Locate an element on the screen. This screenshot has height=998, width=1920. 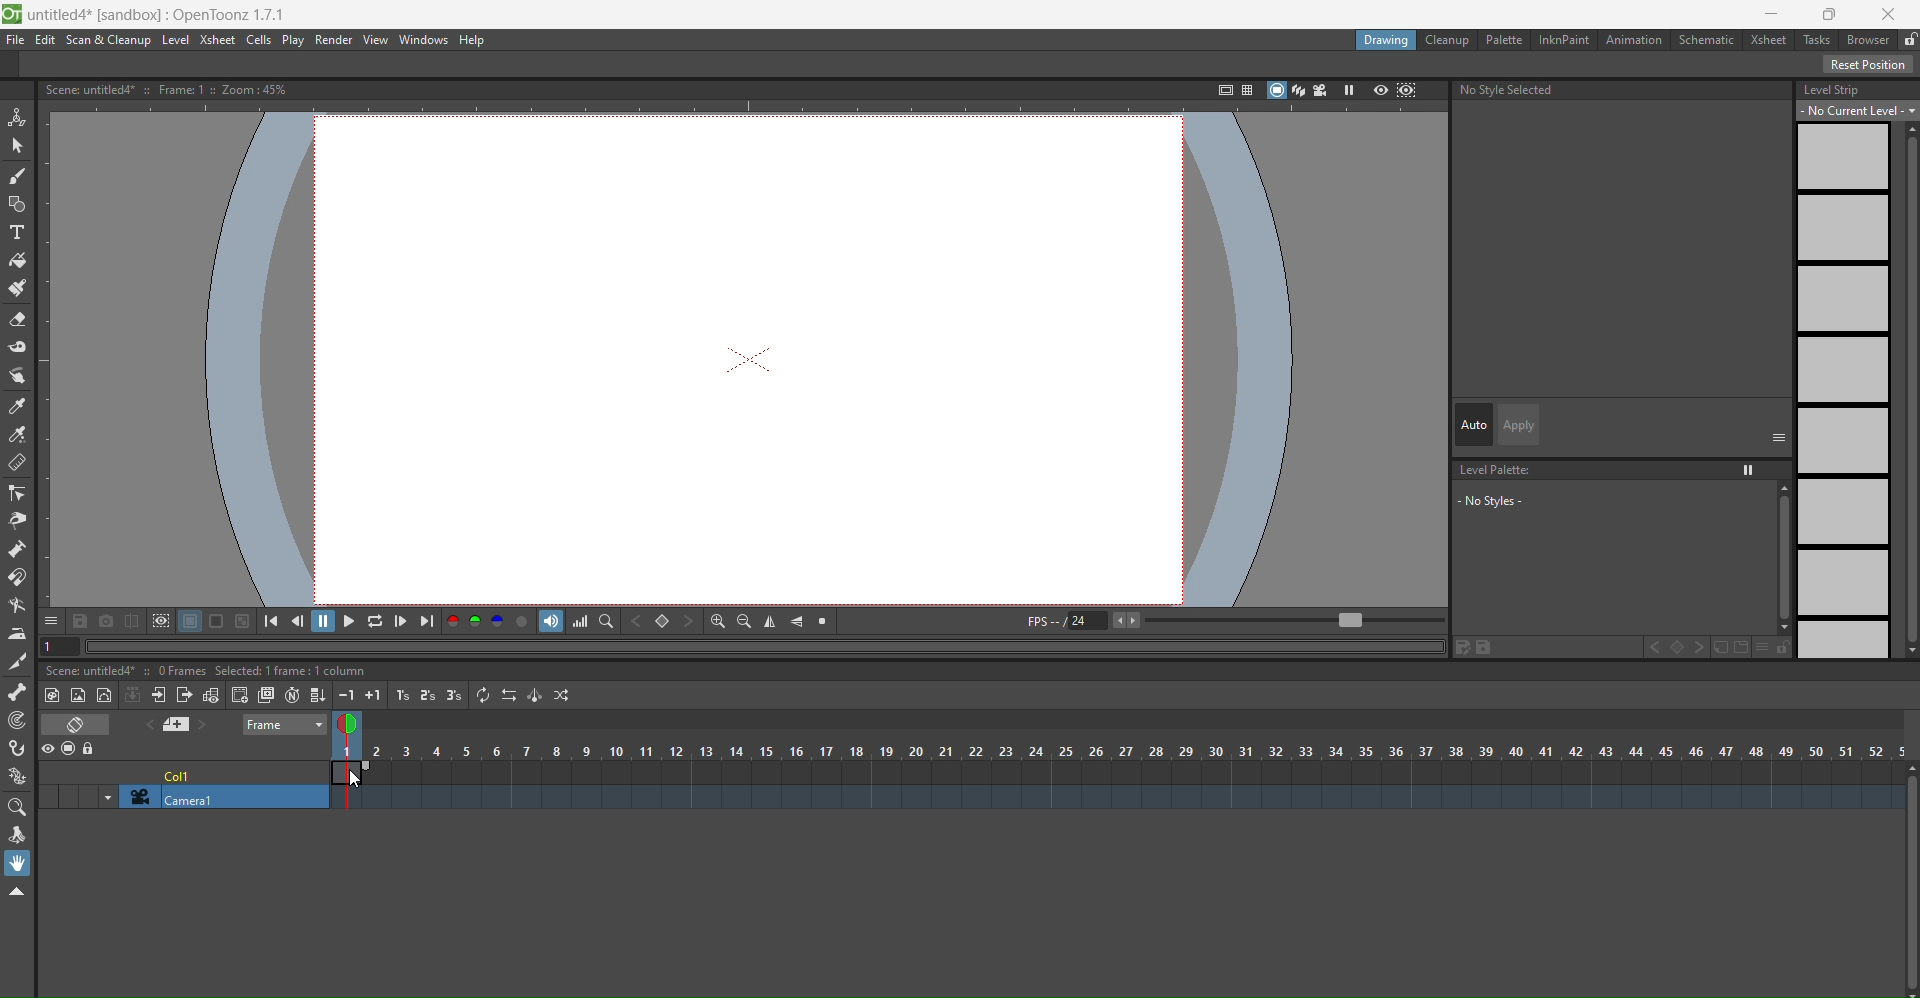
camera1 is located at coordinates (217, 798).